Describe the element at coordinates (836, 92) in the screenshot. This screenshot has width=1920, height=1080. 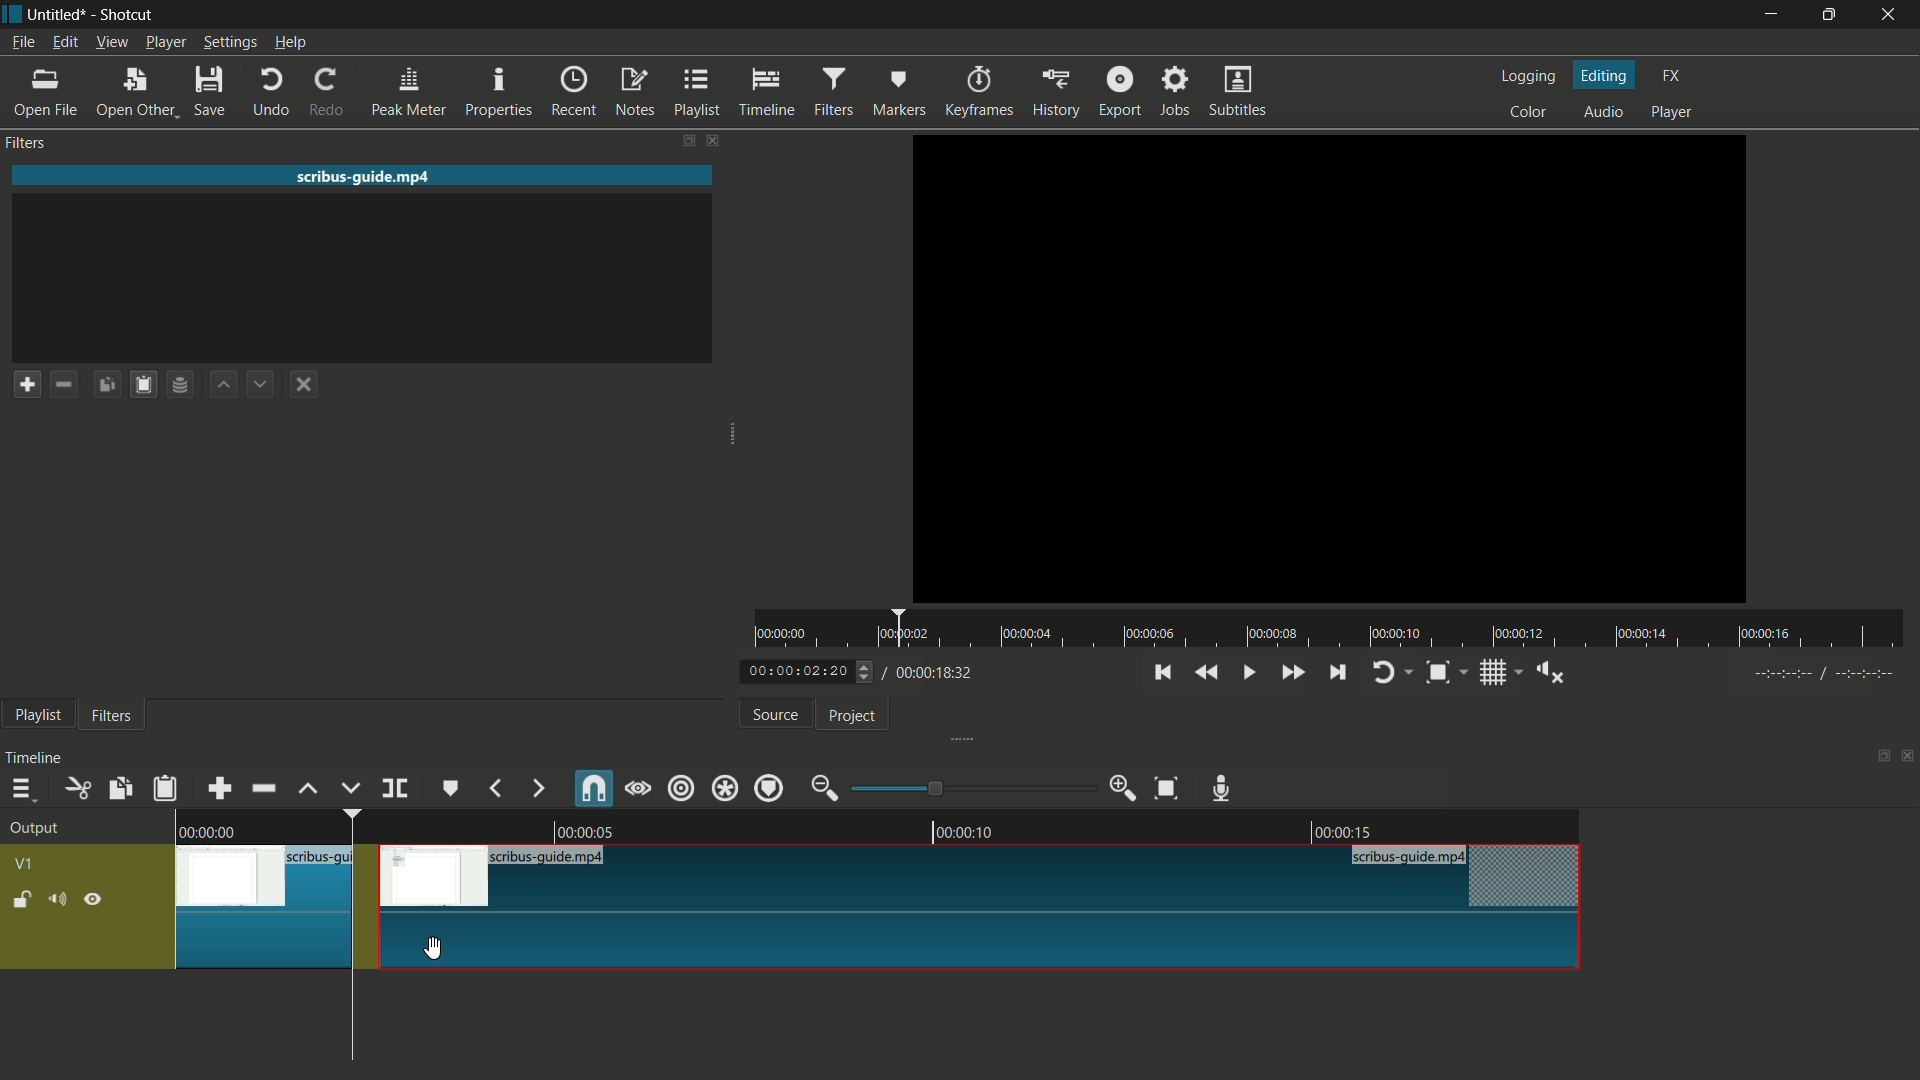
I see `filters` at that location.